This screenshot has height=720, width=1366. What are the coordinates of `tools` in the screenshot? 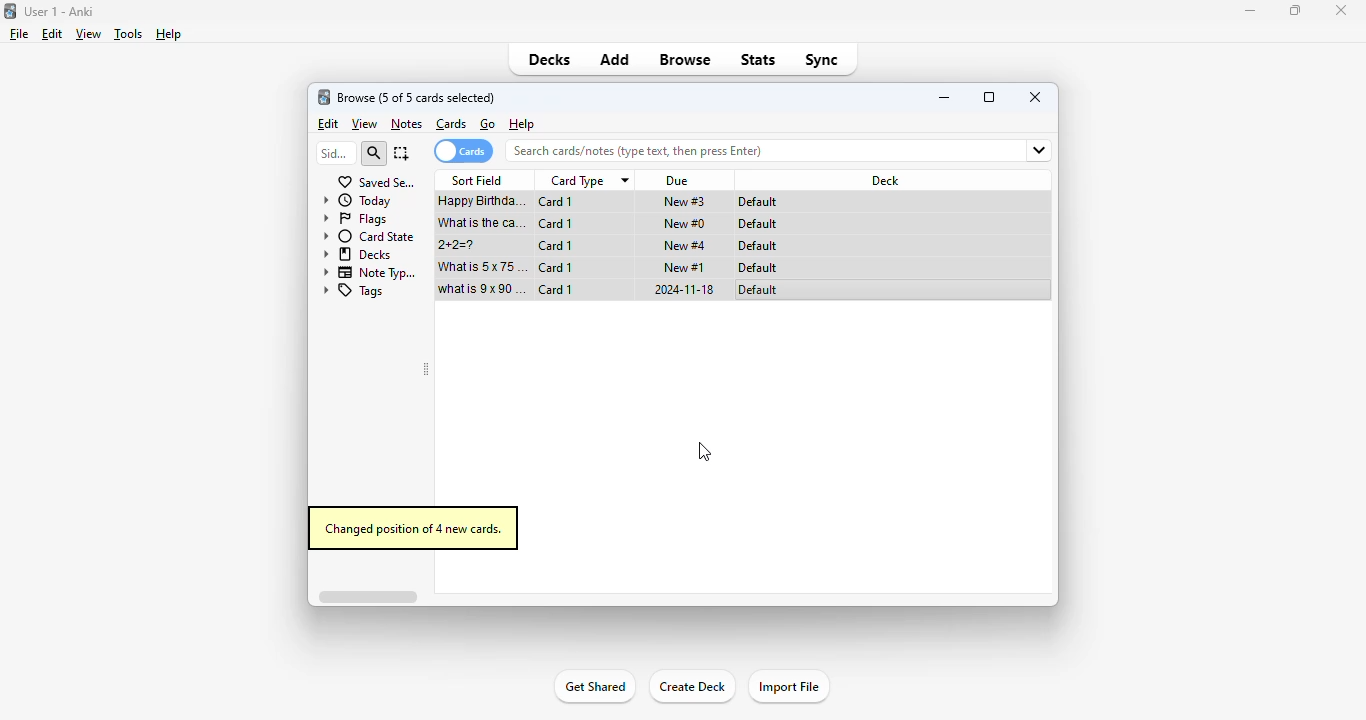 It's located at (128, 35).